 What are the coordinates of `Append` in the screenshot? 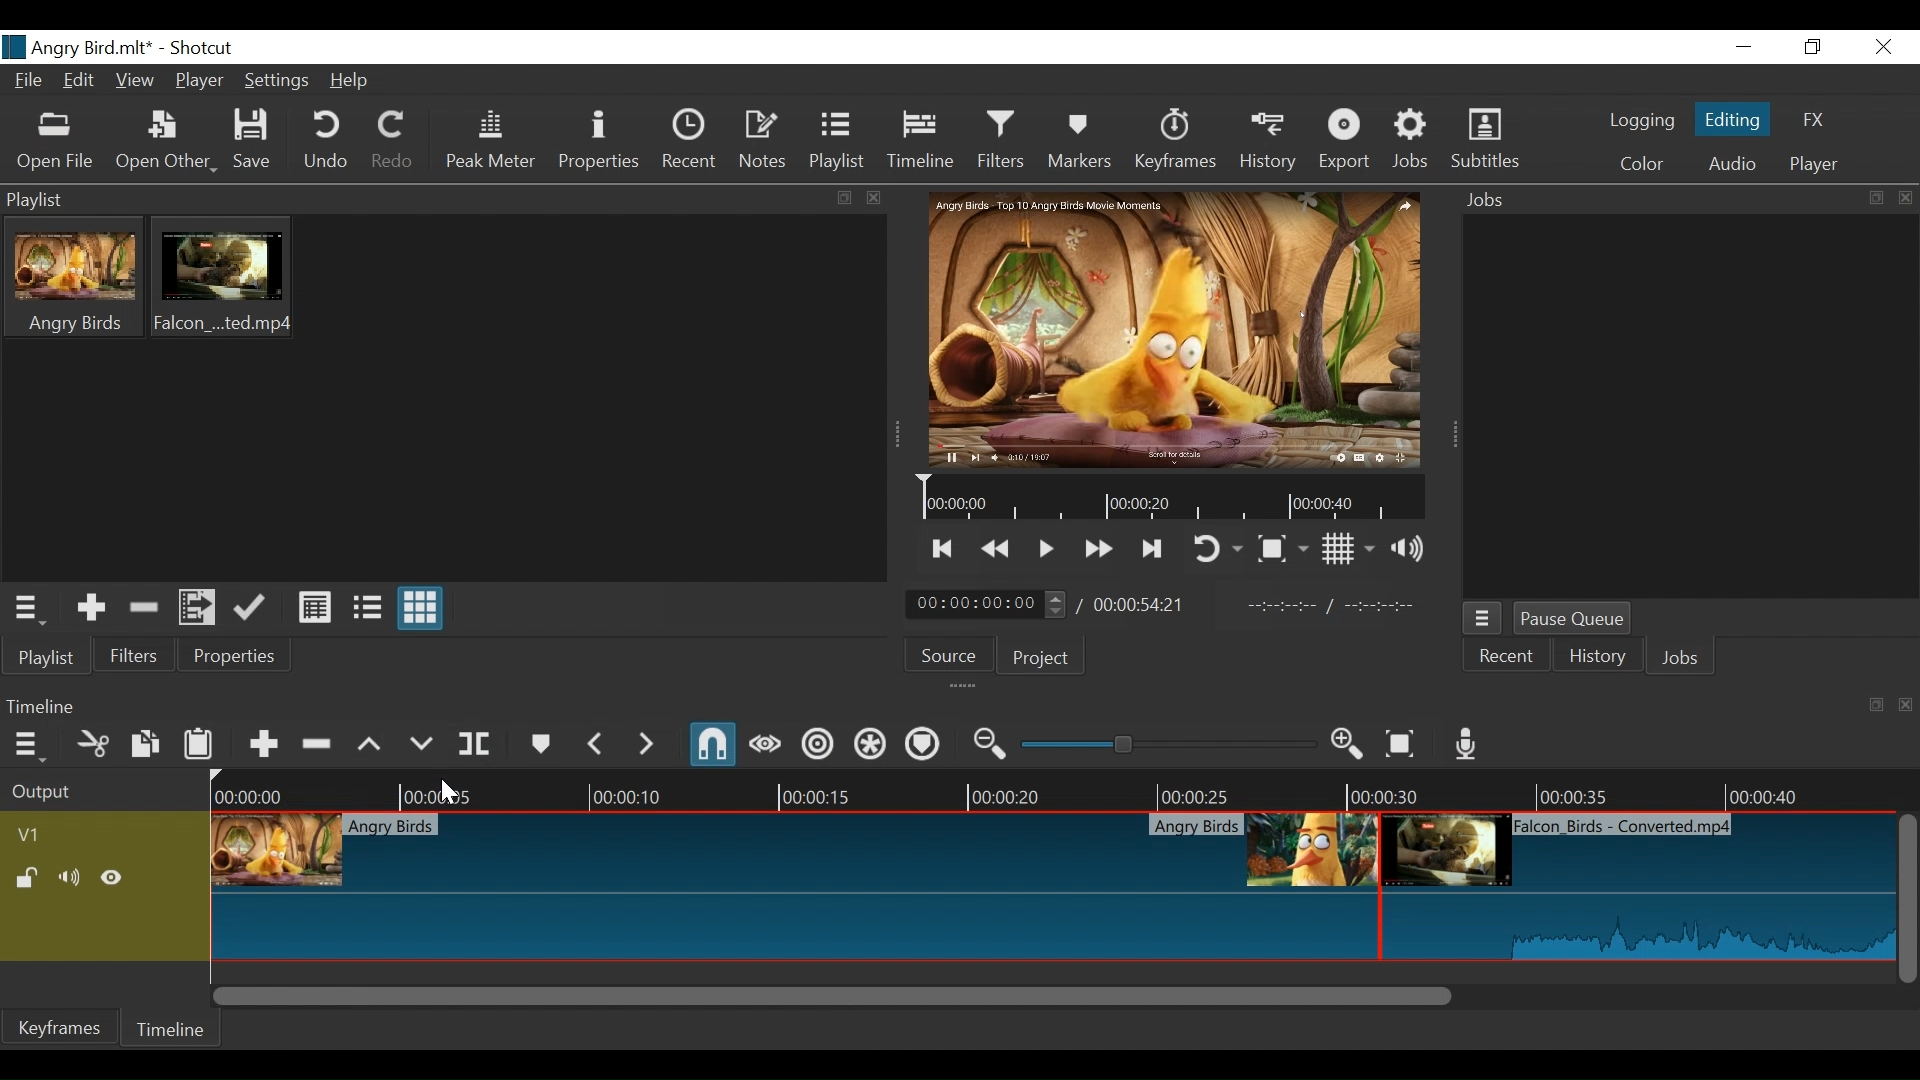 It's located at (262, 745).